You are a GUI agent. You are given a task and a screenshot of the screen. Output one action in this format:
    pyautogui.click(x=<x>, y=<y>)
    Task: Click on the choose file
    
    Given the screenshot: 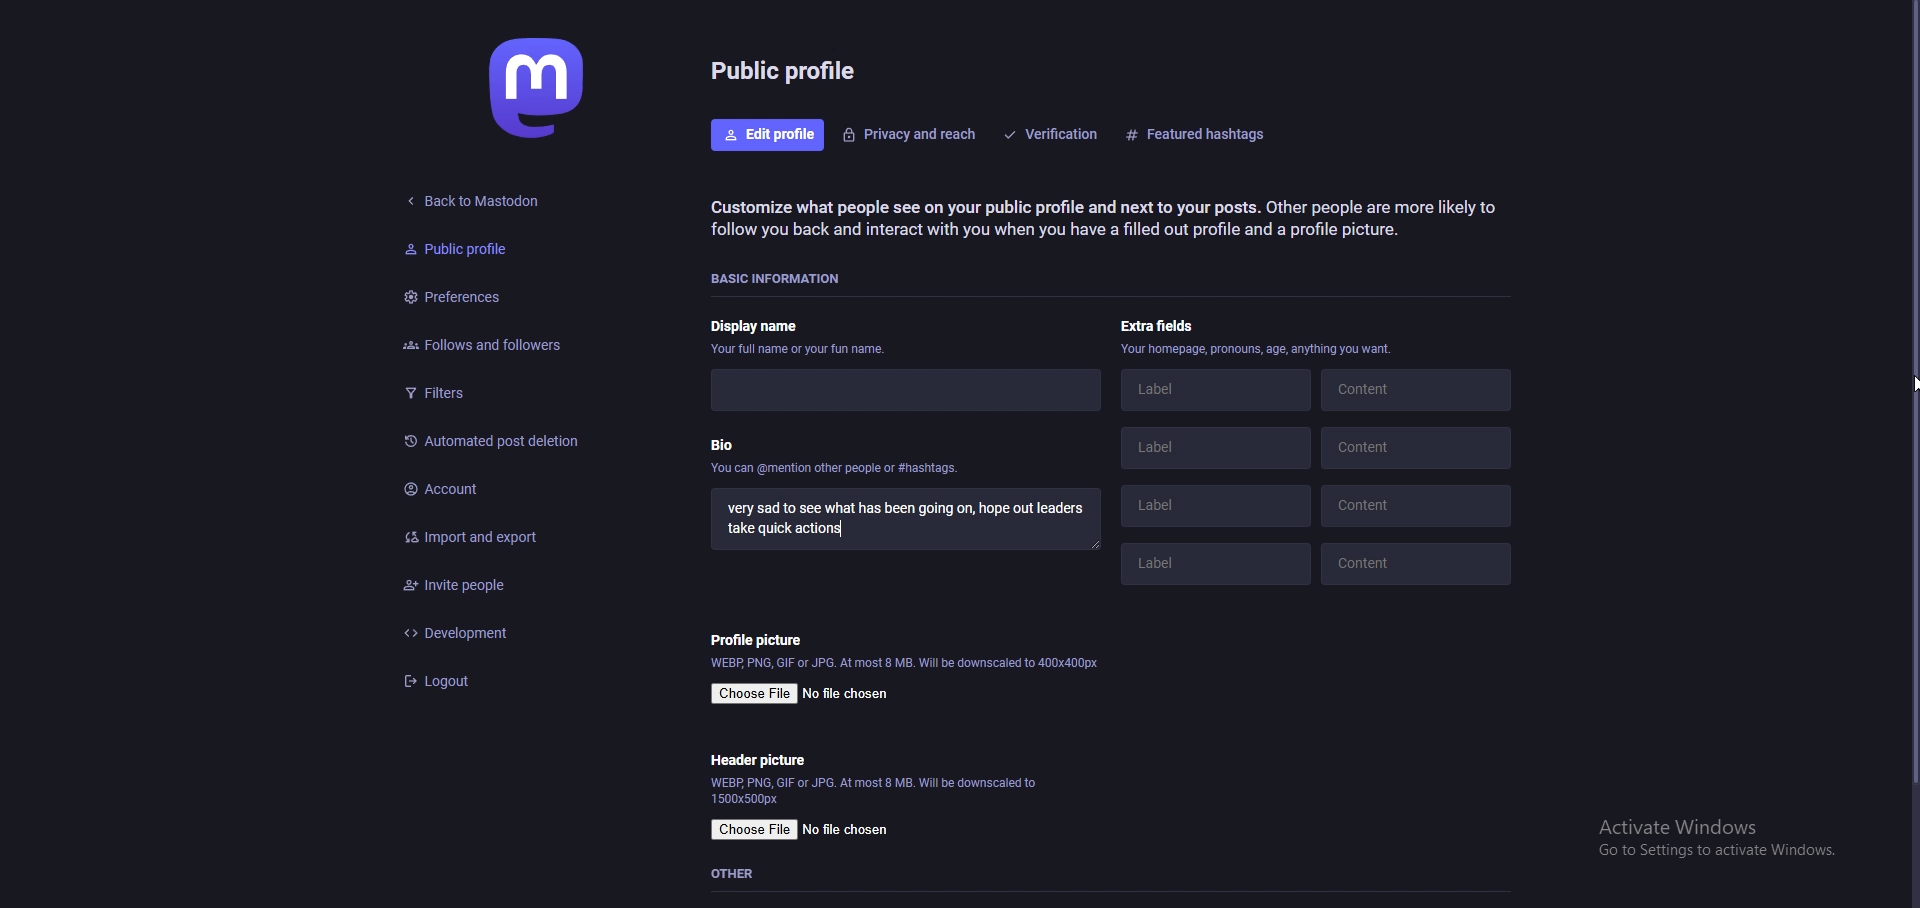 What is the action you would take?
    pyautogui.click(x=756, y=694)
    